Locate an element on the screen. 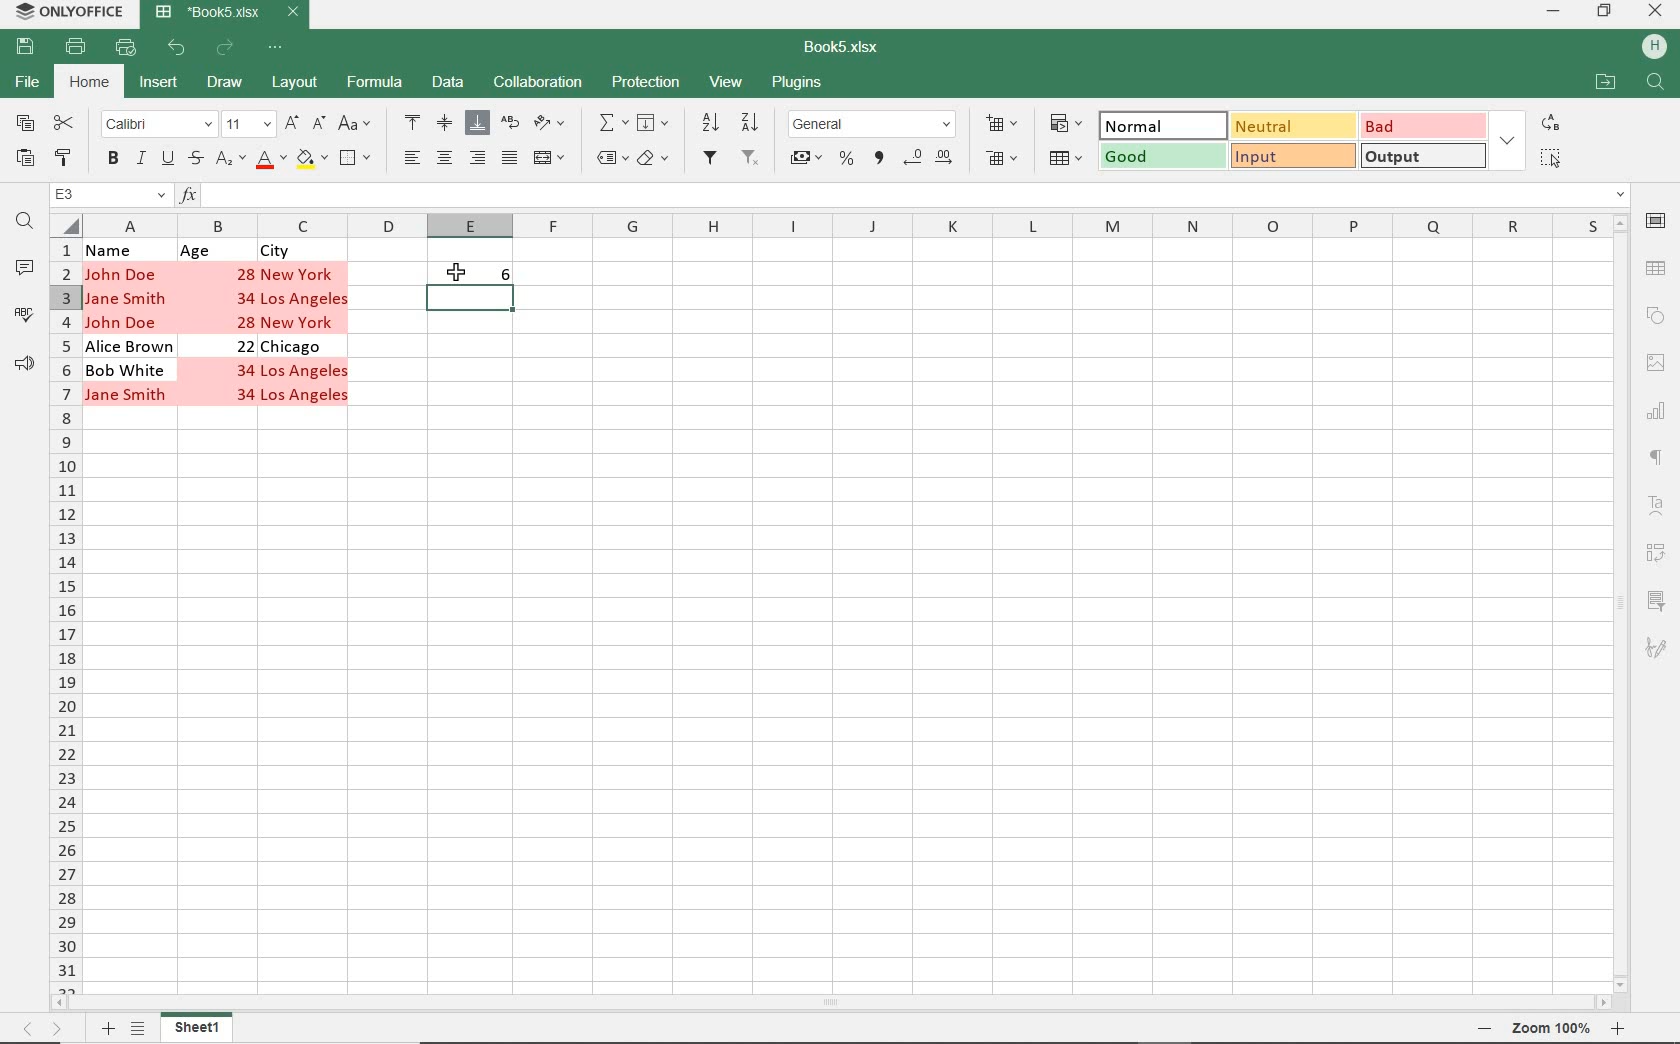 This screenshot has height=1044, width=1680. SPELL CHECKING is located at coordinates (29, 313).